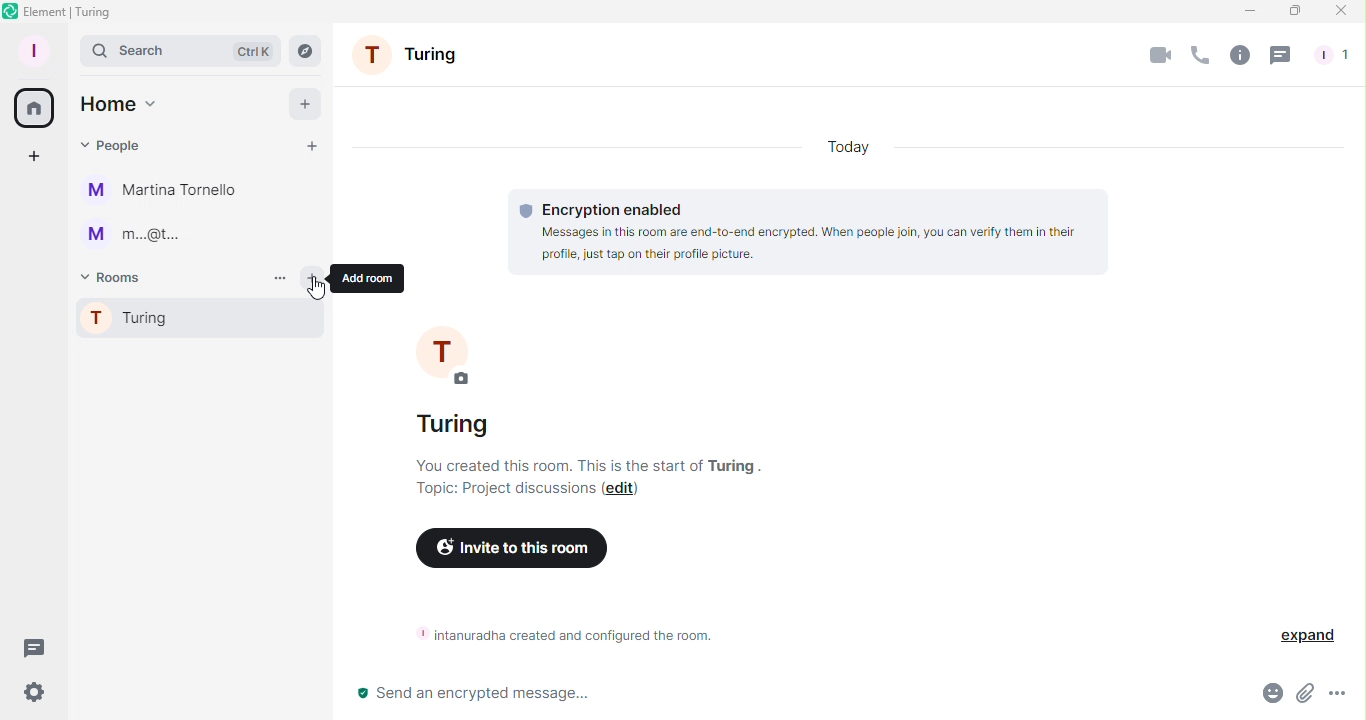 The height and width of the screenshot is (720, 1366). I want to click on Expand, so click(1302, 634).